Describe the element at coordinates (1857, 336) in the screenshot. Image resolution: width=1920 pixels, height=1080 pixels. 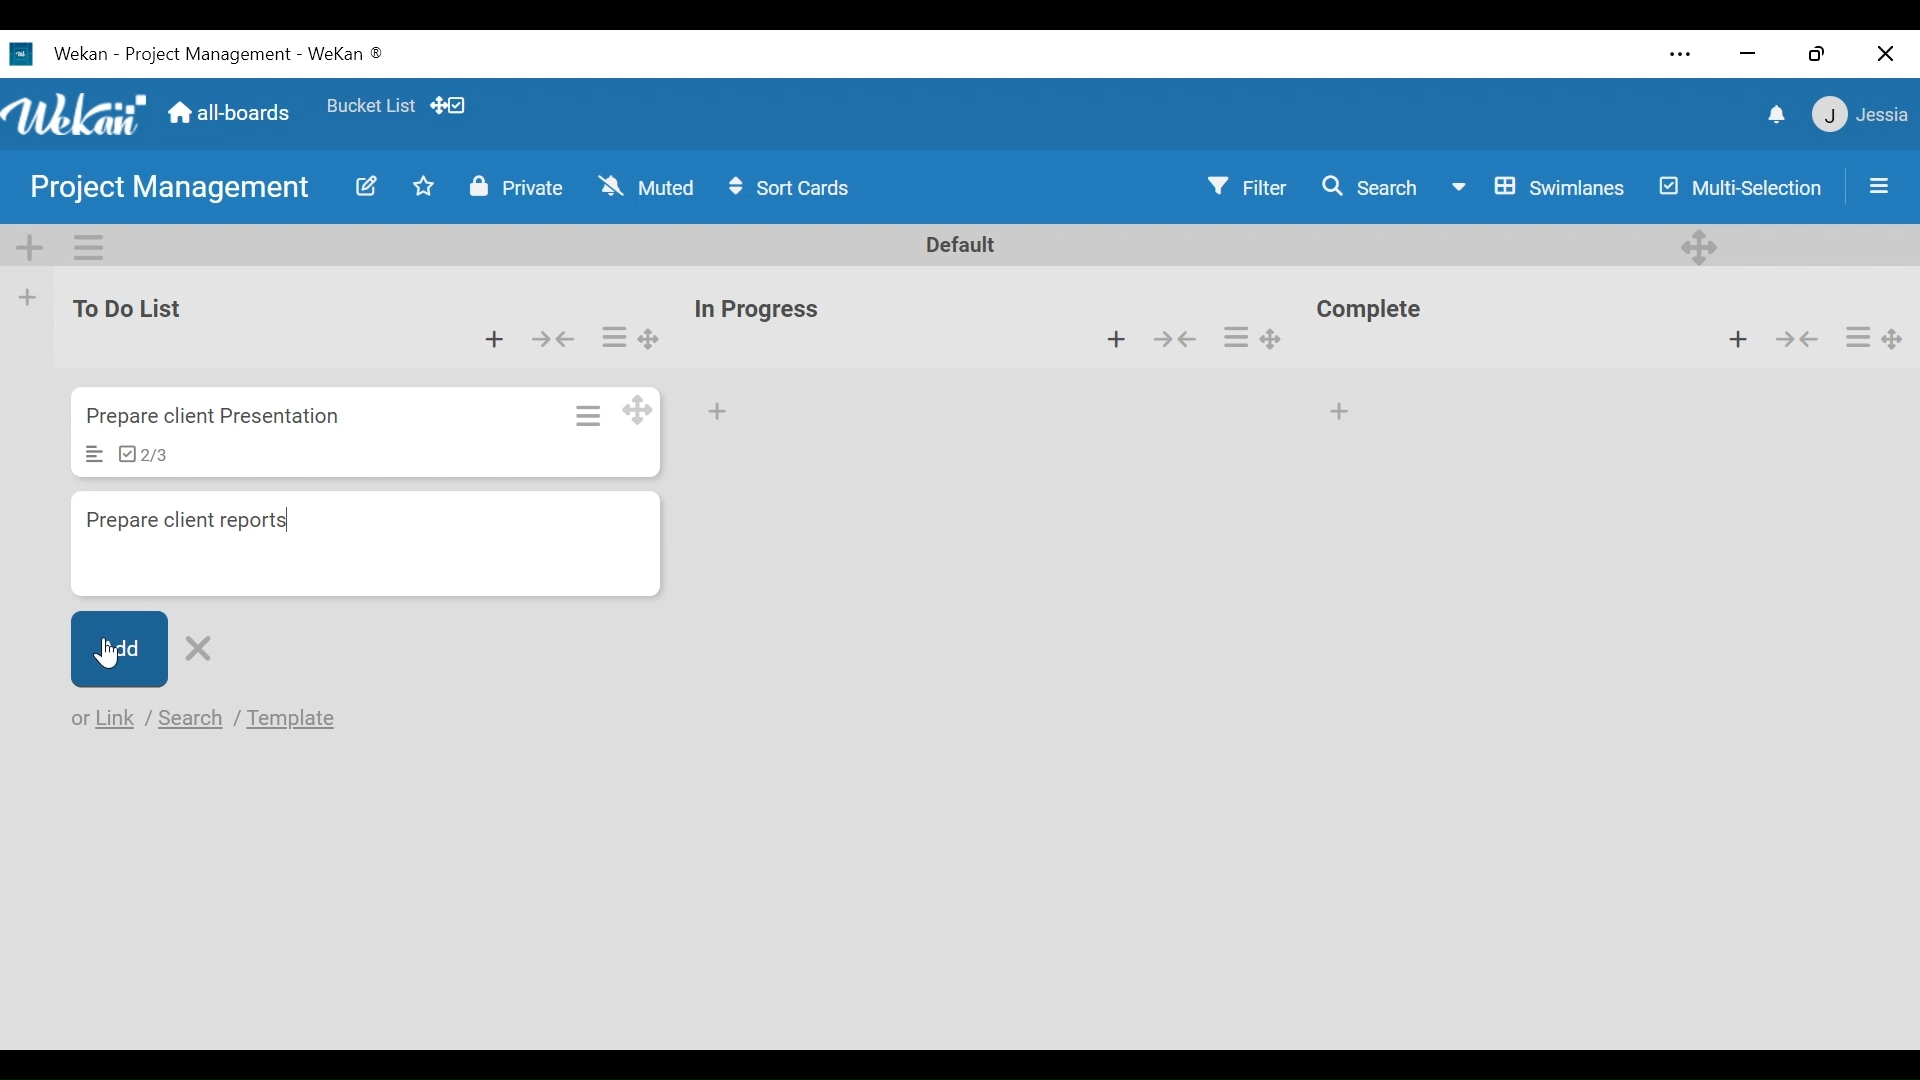
I see `Card actions` at that location.